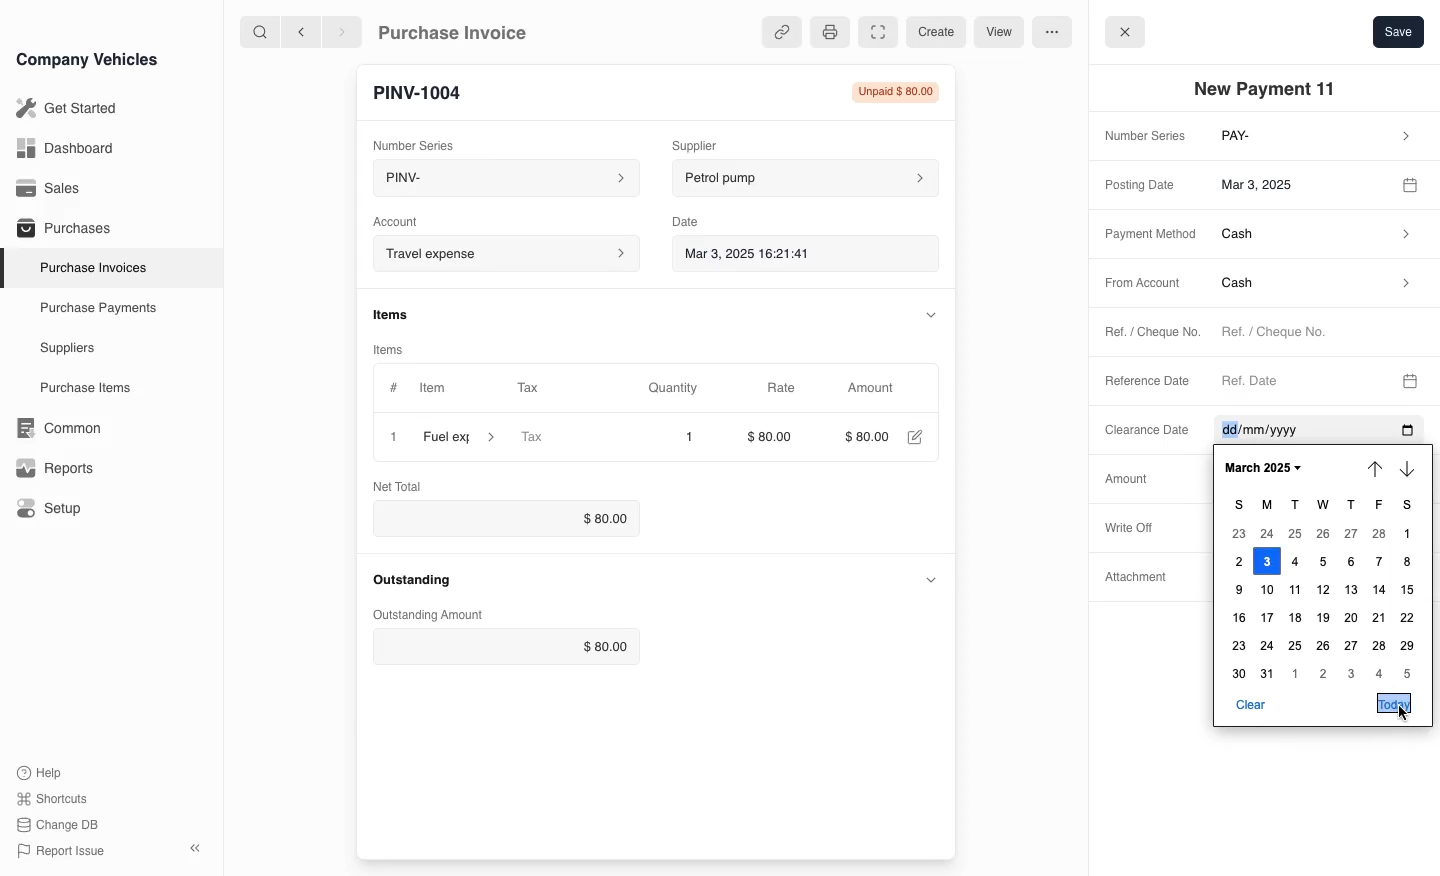 Image resolution: width=1440 pixels, height=876 pixels. What do you see at coordinates (806, 175) in the screenshot?
I see `petrol pump` at bounding box center [806, 175].